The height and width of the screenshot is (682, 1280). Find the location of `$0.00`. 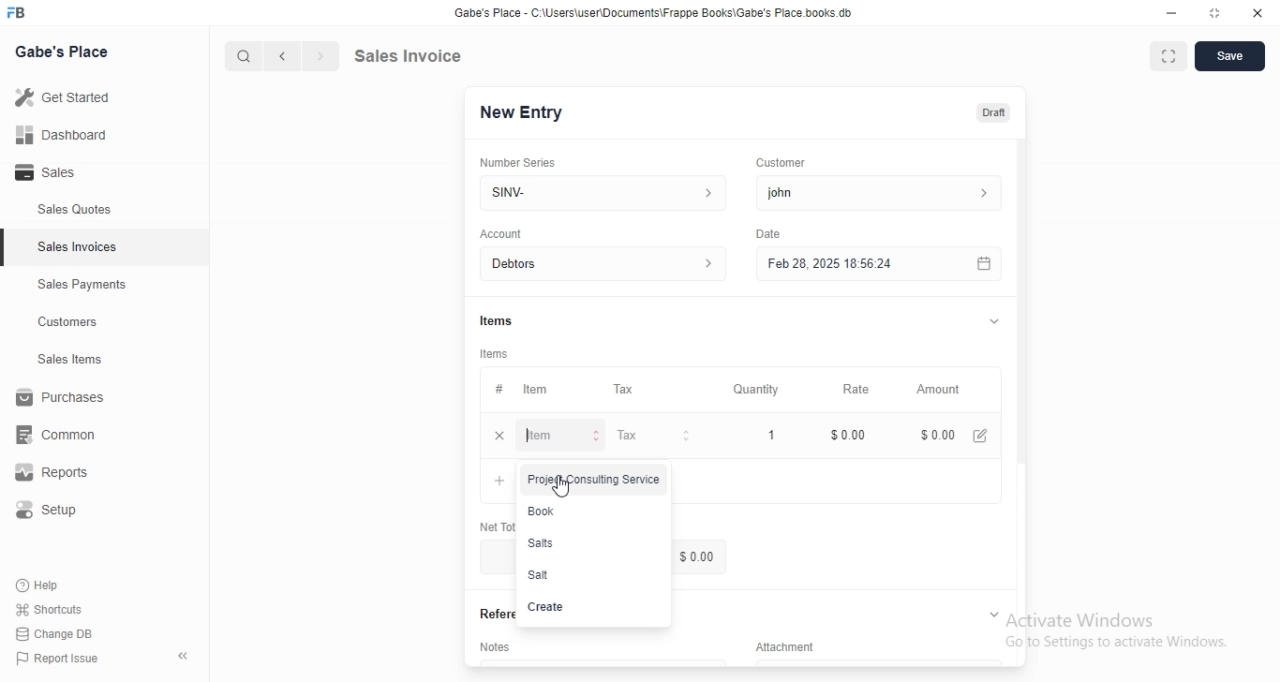

$0.00 is located at coordinates (935, 436).